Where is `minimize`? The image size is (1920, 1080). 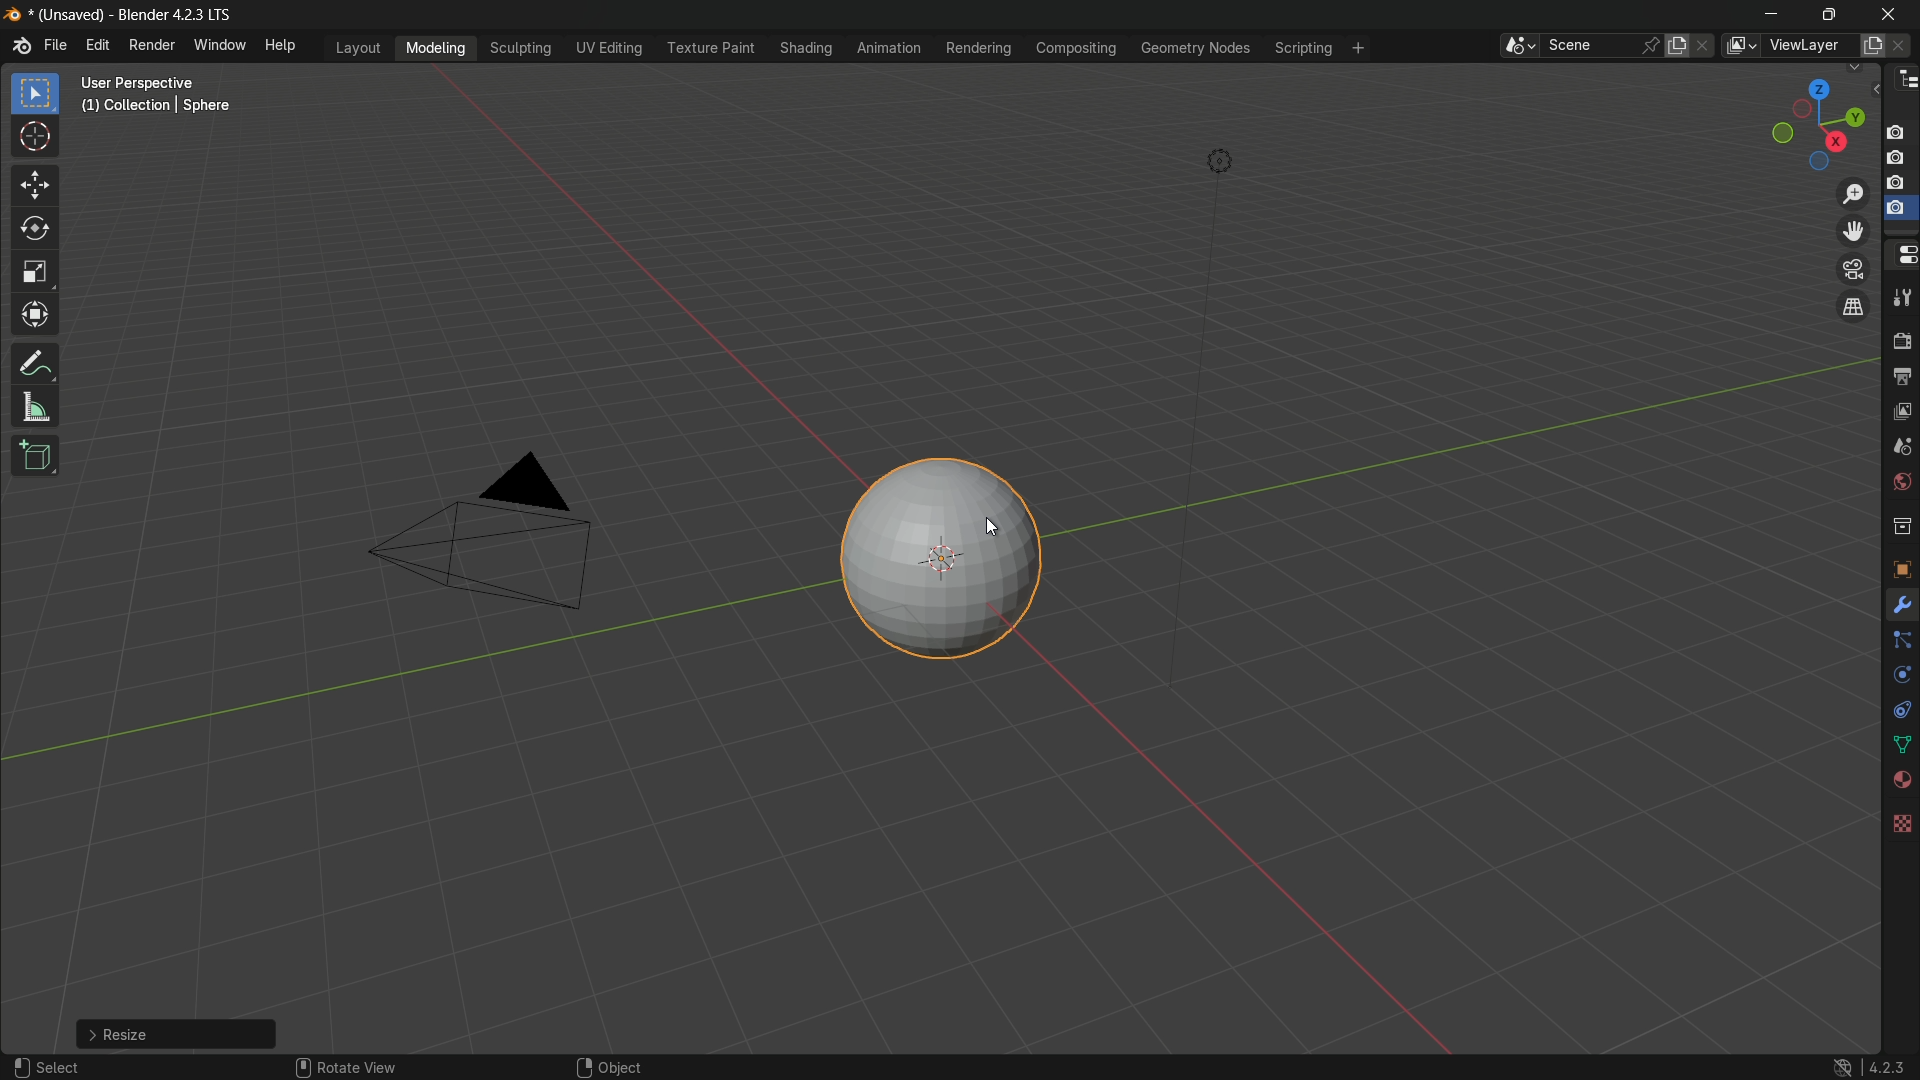 minimize is located at coordinates (1767, 15).